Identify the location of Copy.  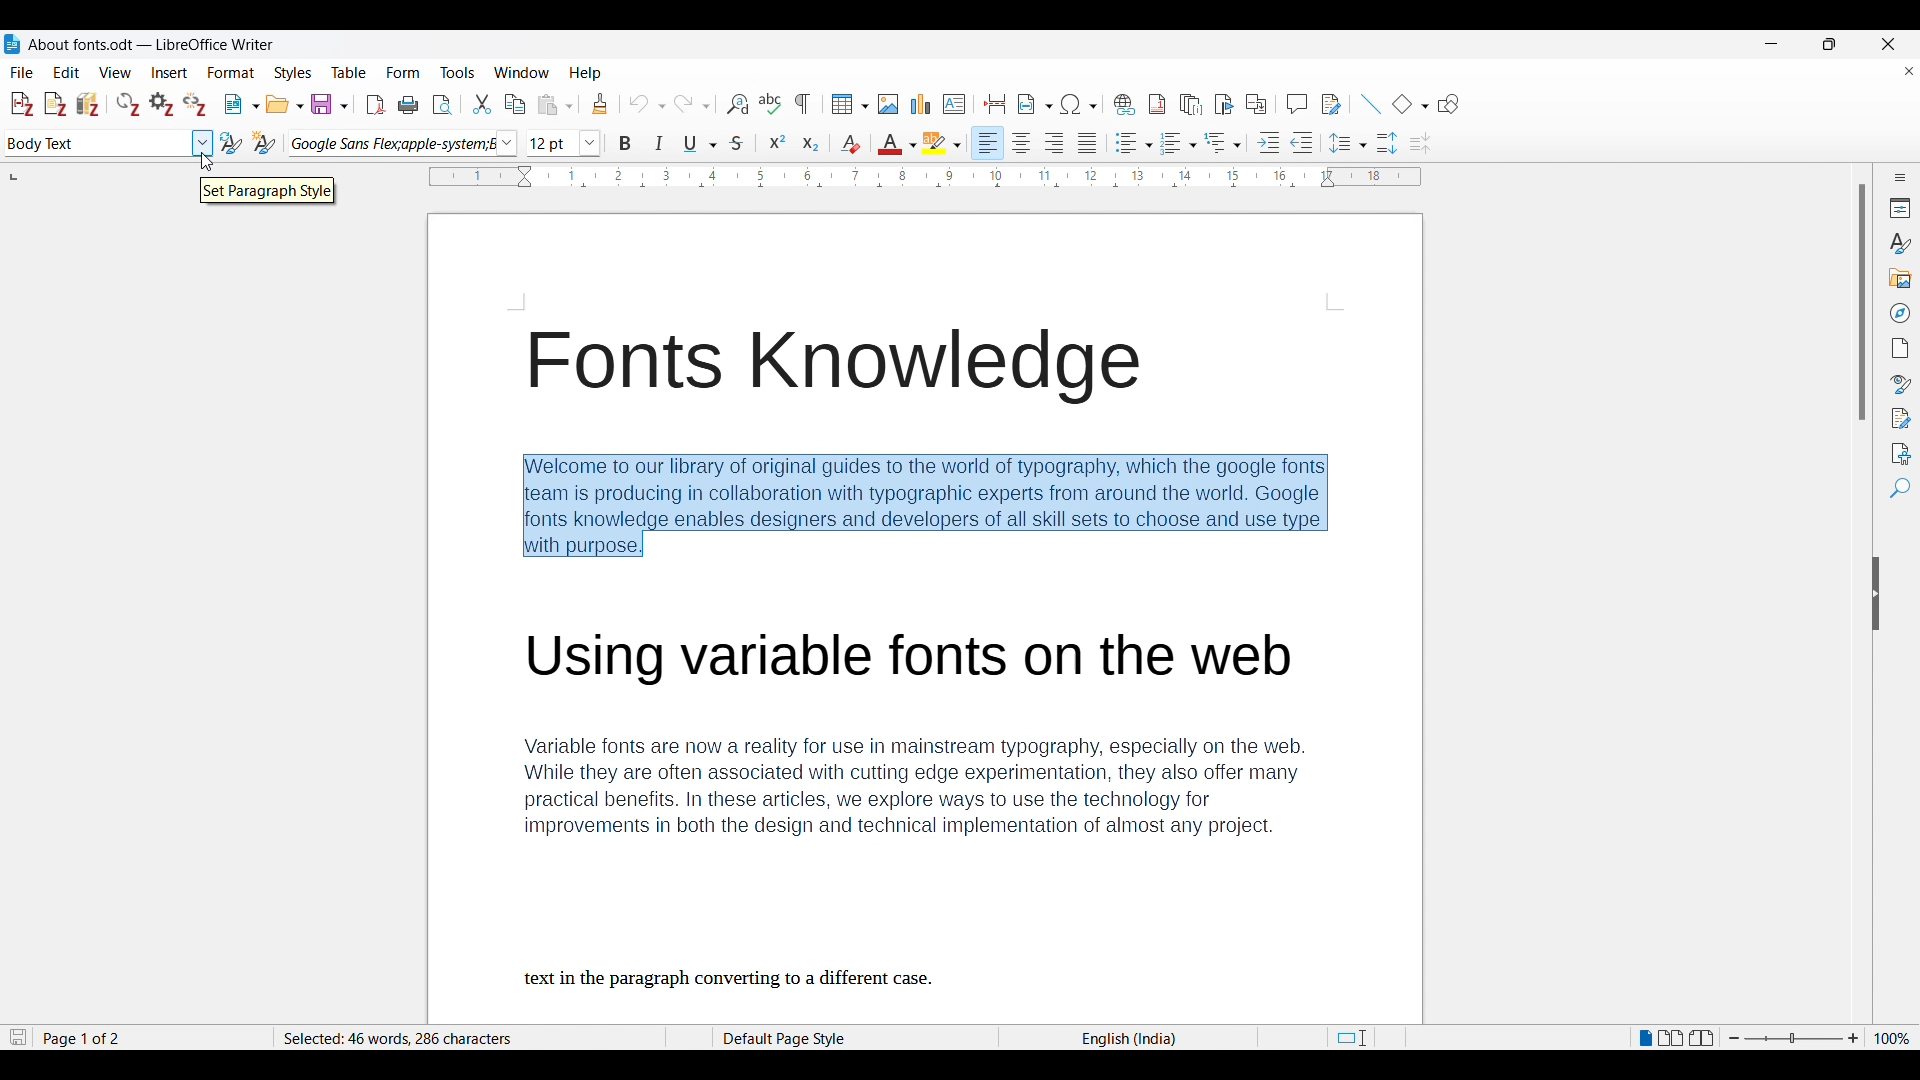
(516, 105).